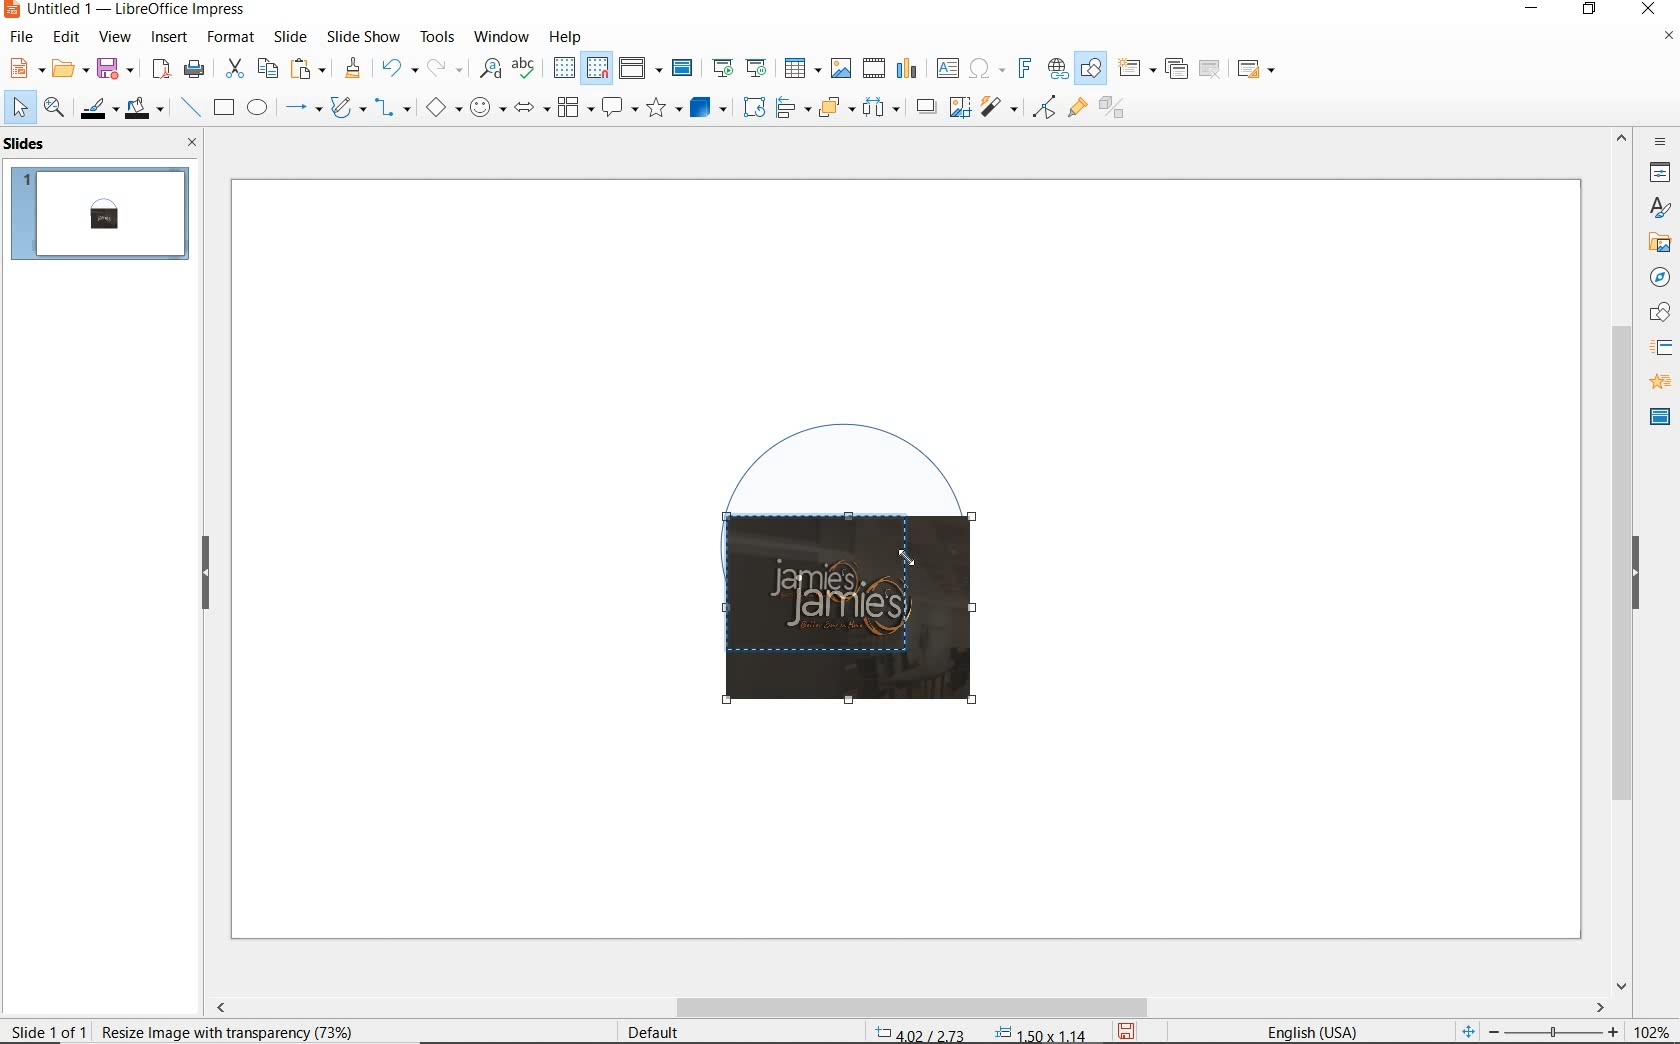  I want to click on slide transition, so click(1660, 348).